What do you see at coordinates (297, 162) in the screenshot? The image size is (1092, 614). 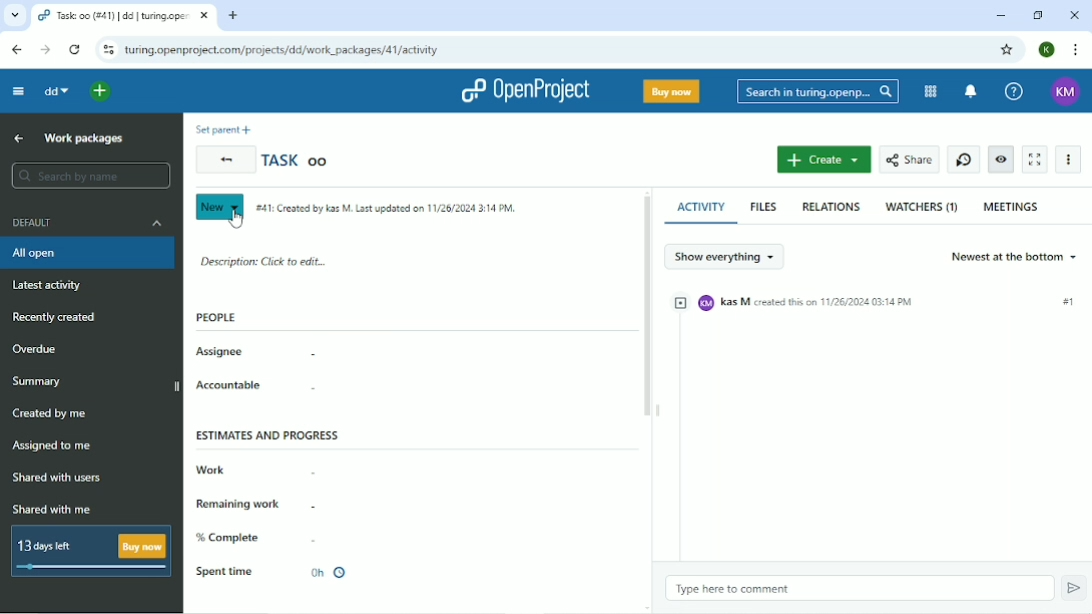 I see `Task oo` at bounding box center [297, 162].